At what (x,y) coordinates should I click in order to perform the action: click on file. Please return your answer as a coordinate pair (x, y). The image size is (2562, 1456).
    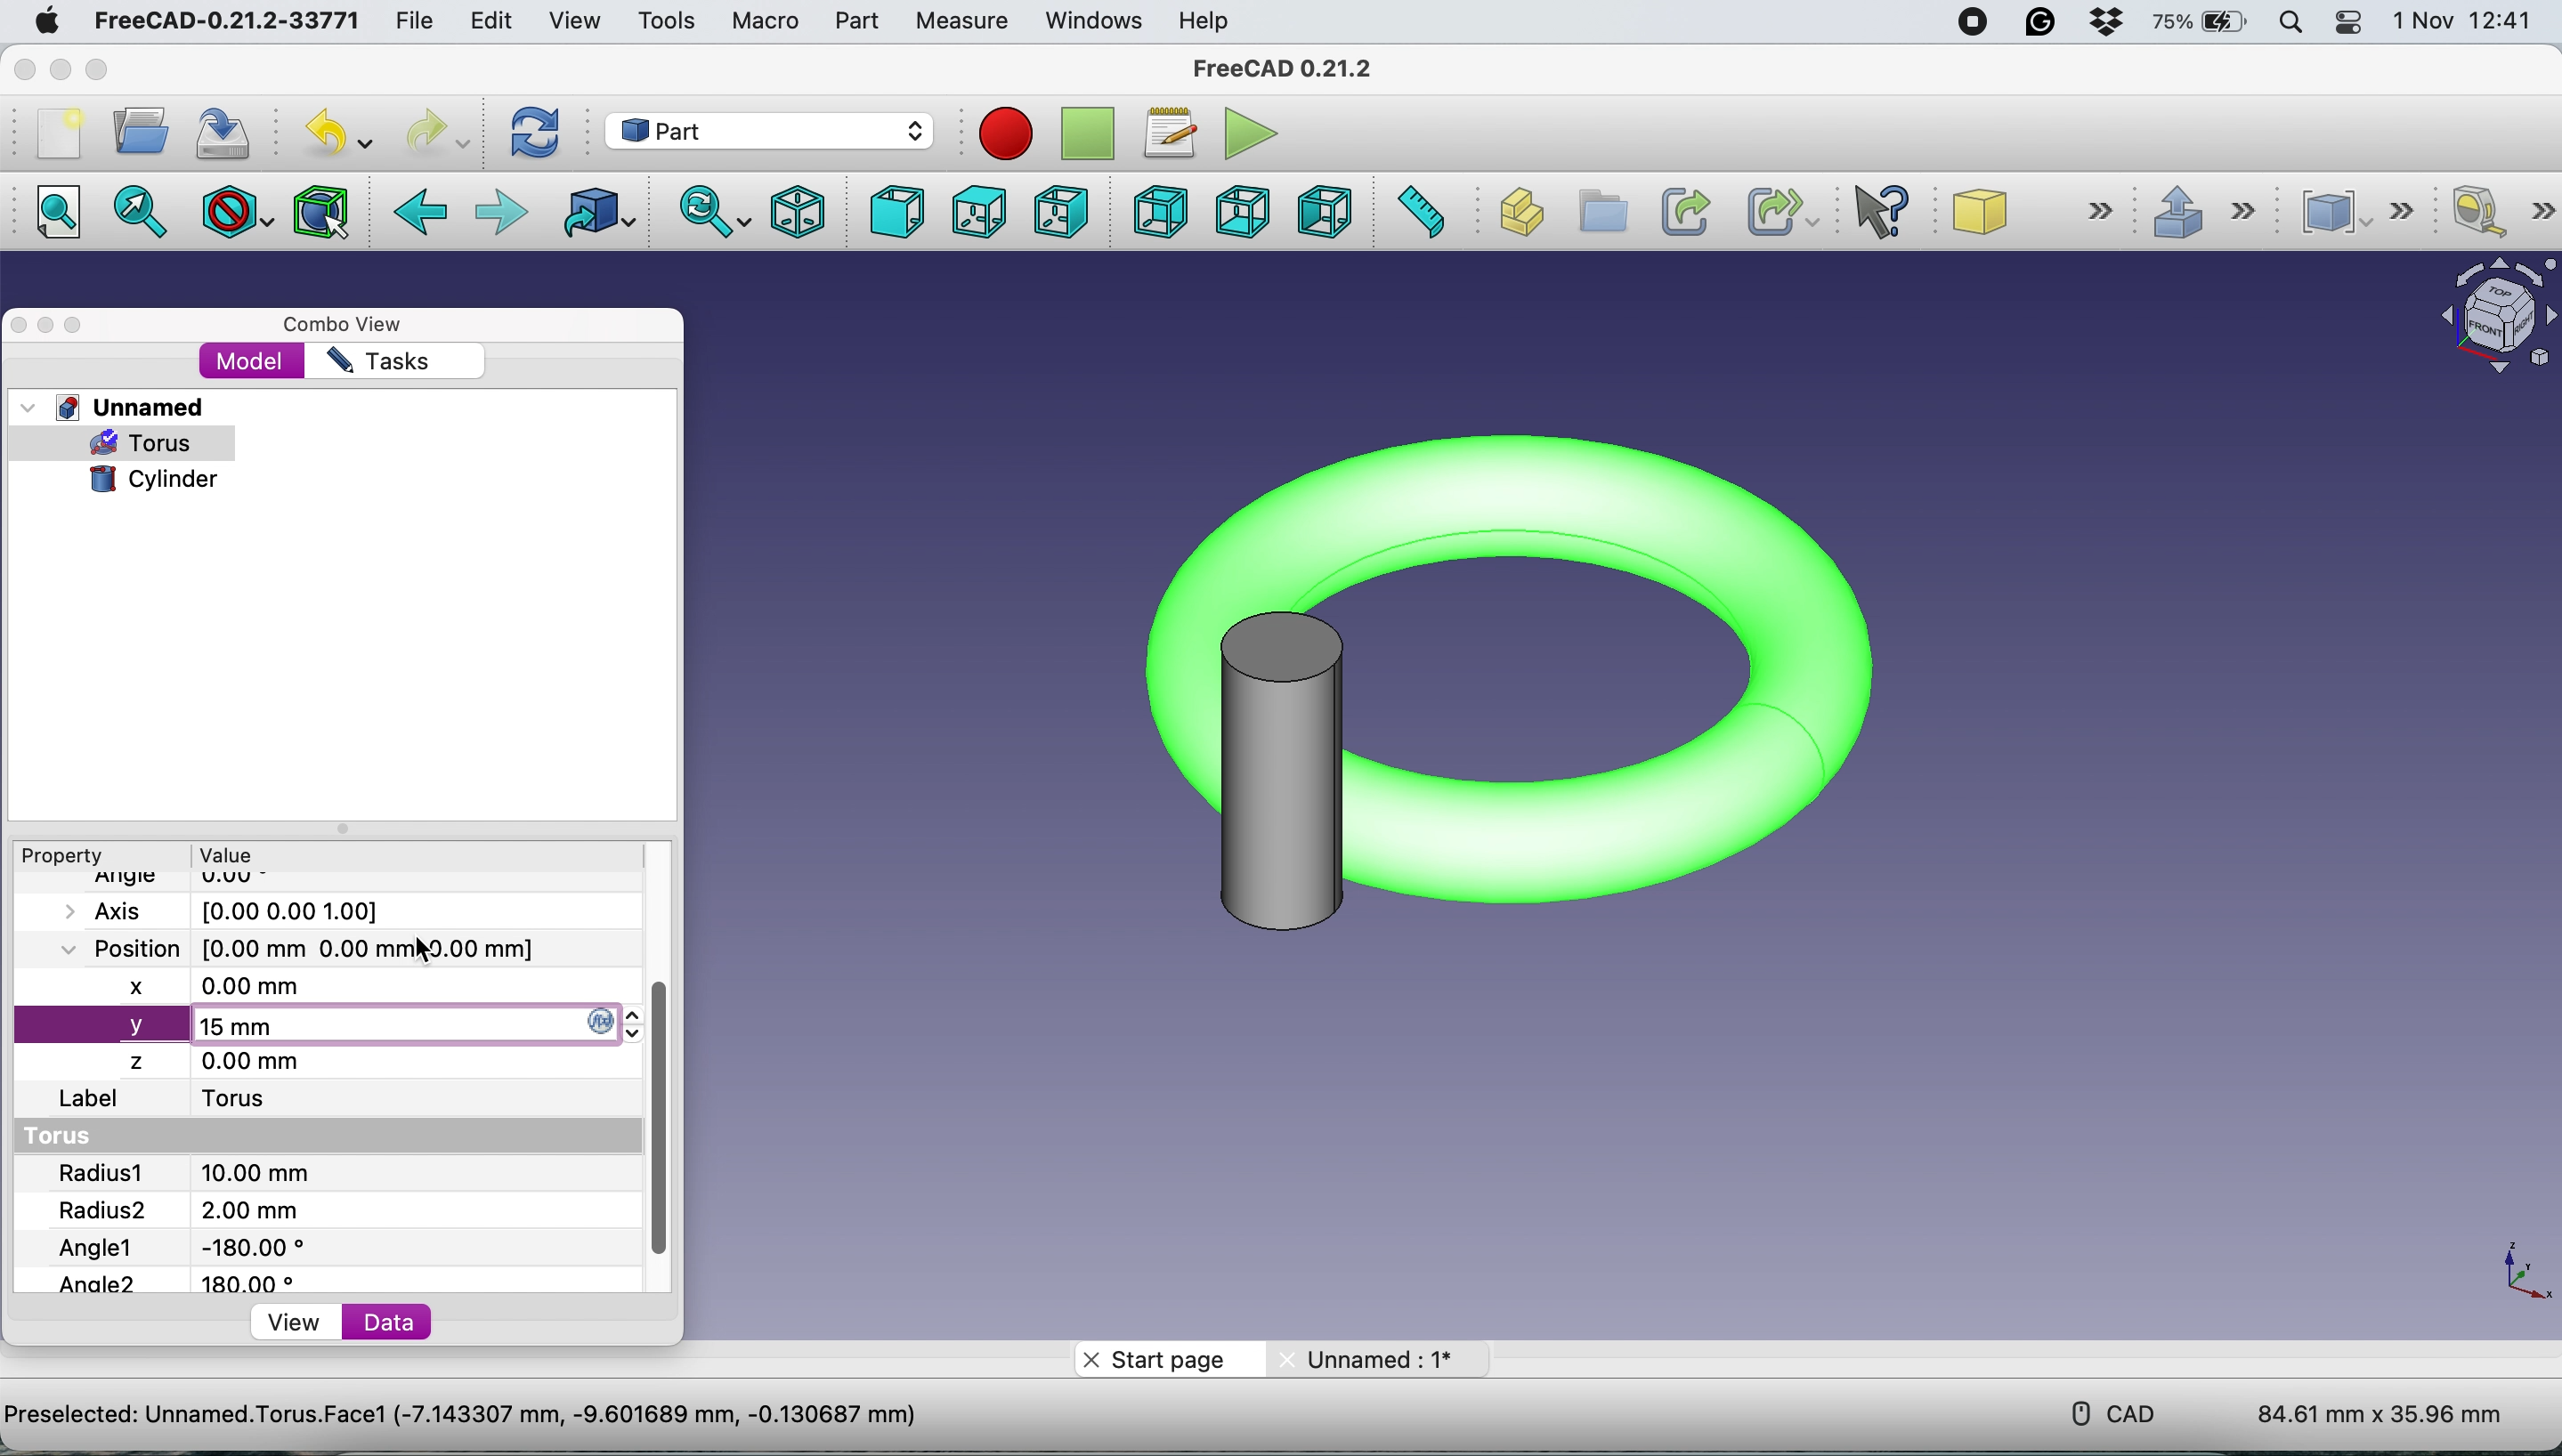
    Looking at the image, I should click on (415, 22).